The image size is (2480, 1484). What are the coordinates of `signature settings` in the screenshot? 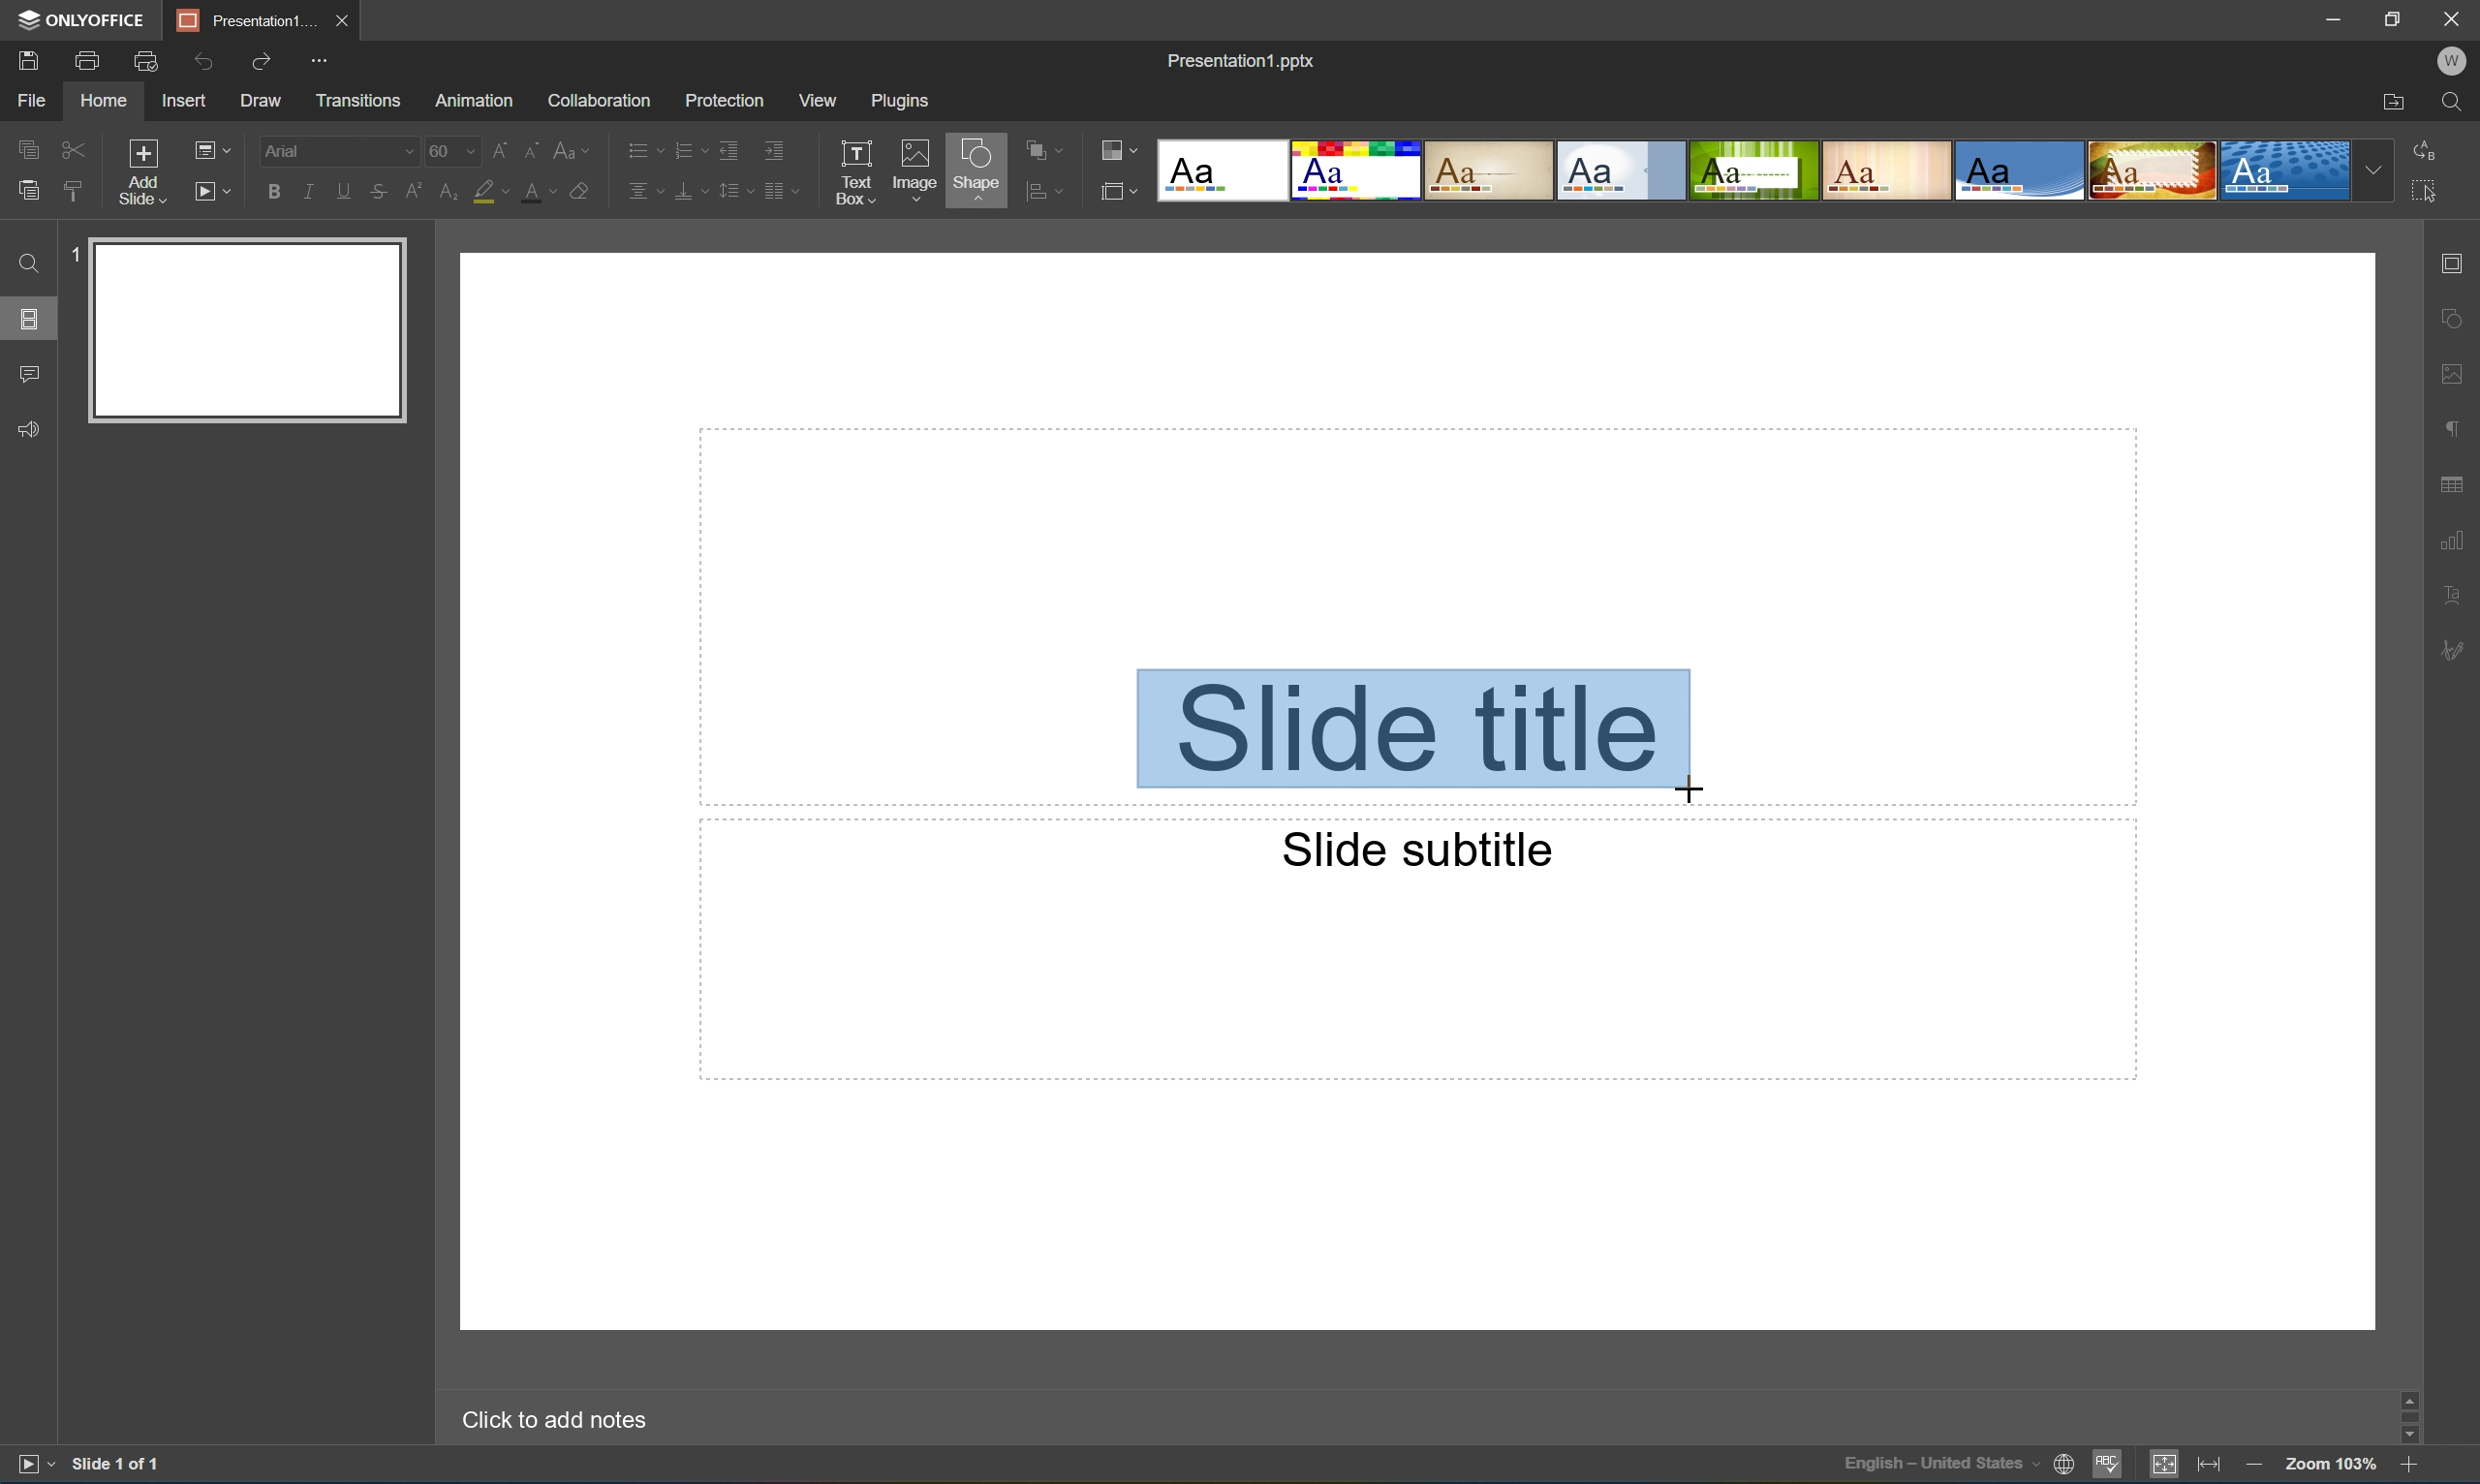 It's located at (2455, 651).